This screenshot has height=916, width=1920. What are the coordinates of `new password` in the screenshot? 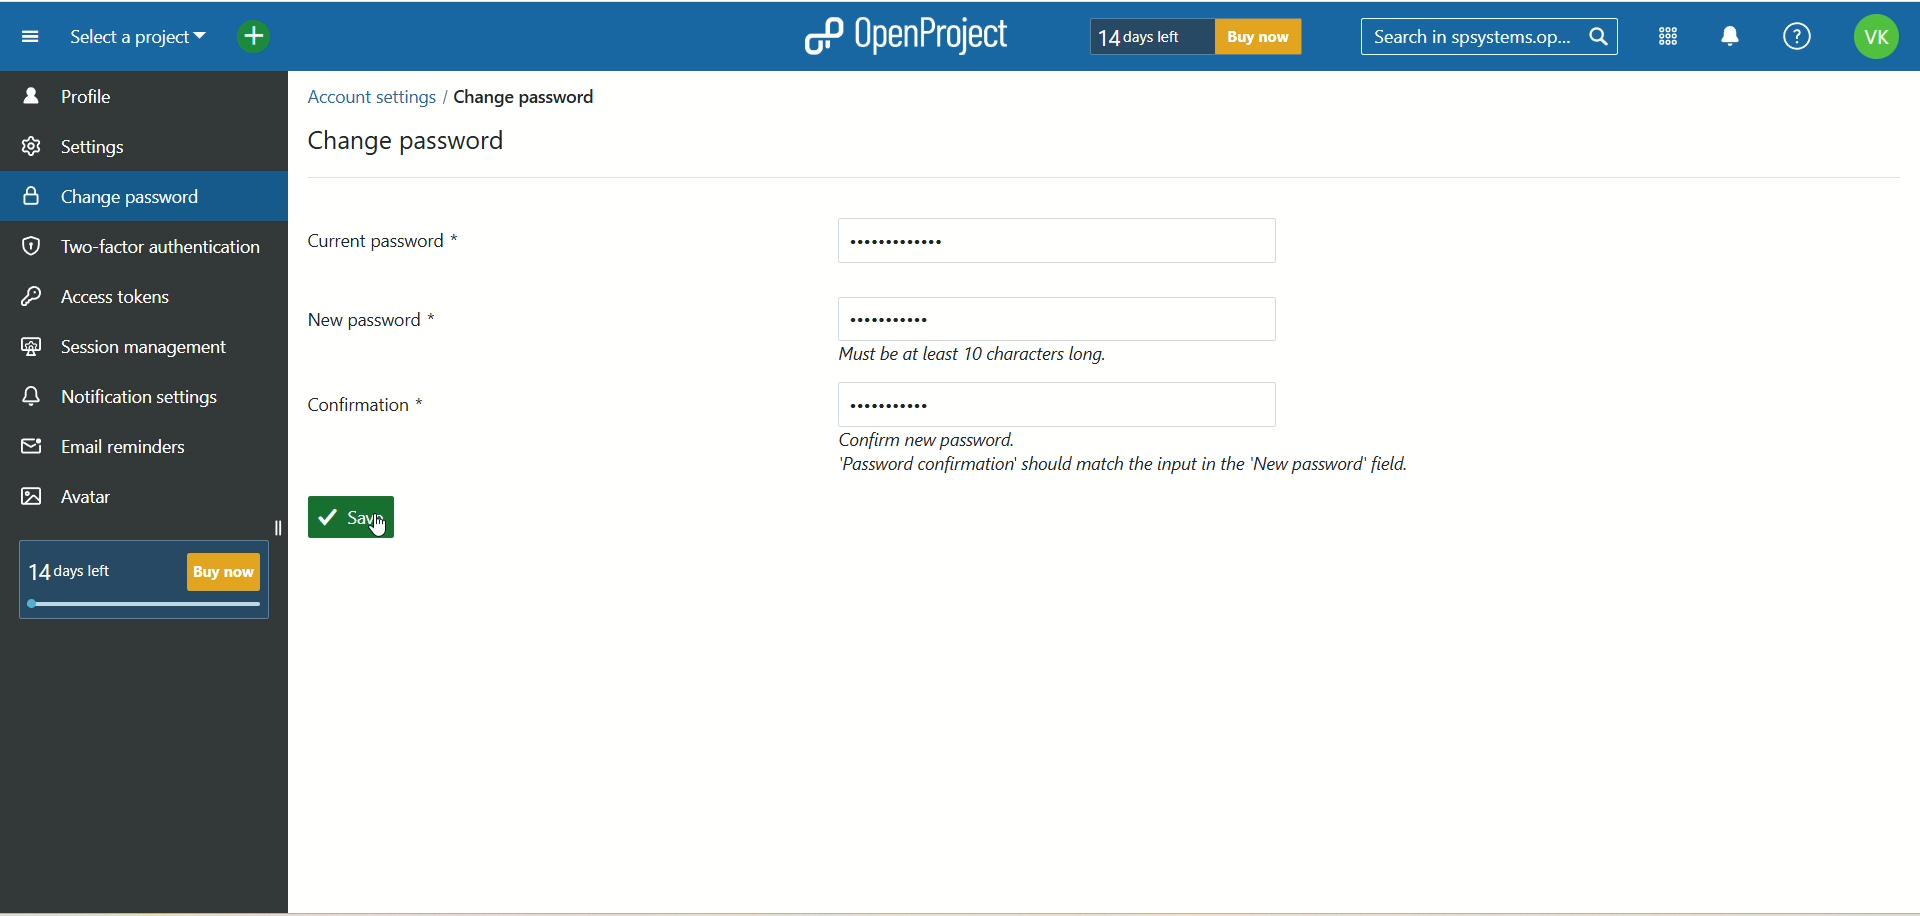 It's located at (382, 318).